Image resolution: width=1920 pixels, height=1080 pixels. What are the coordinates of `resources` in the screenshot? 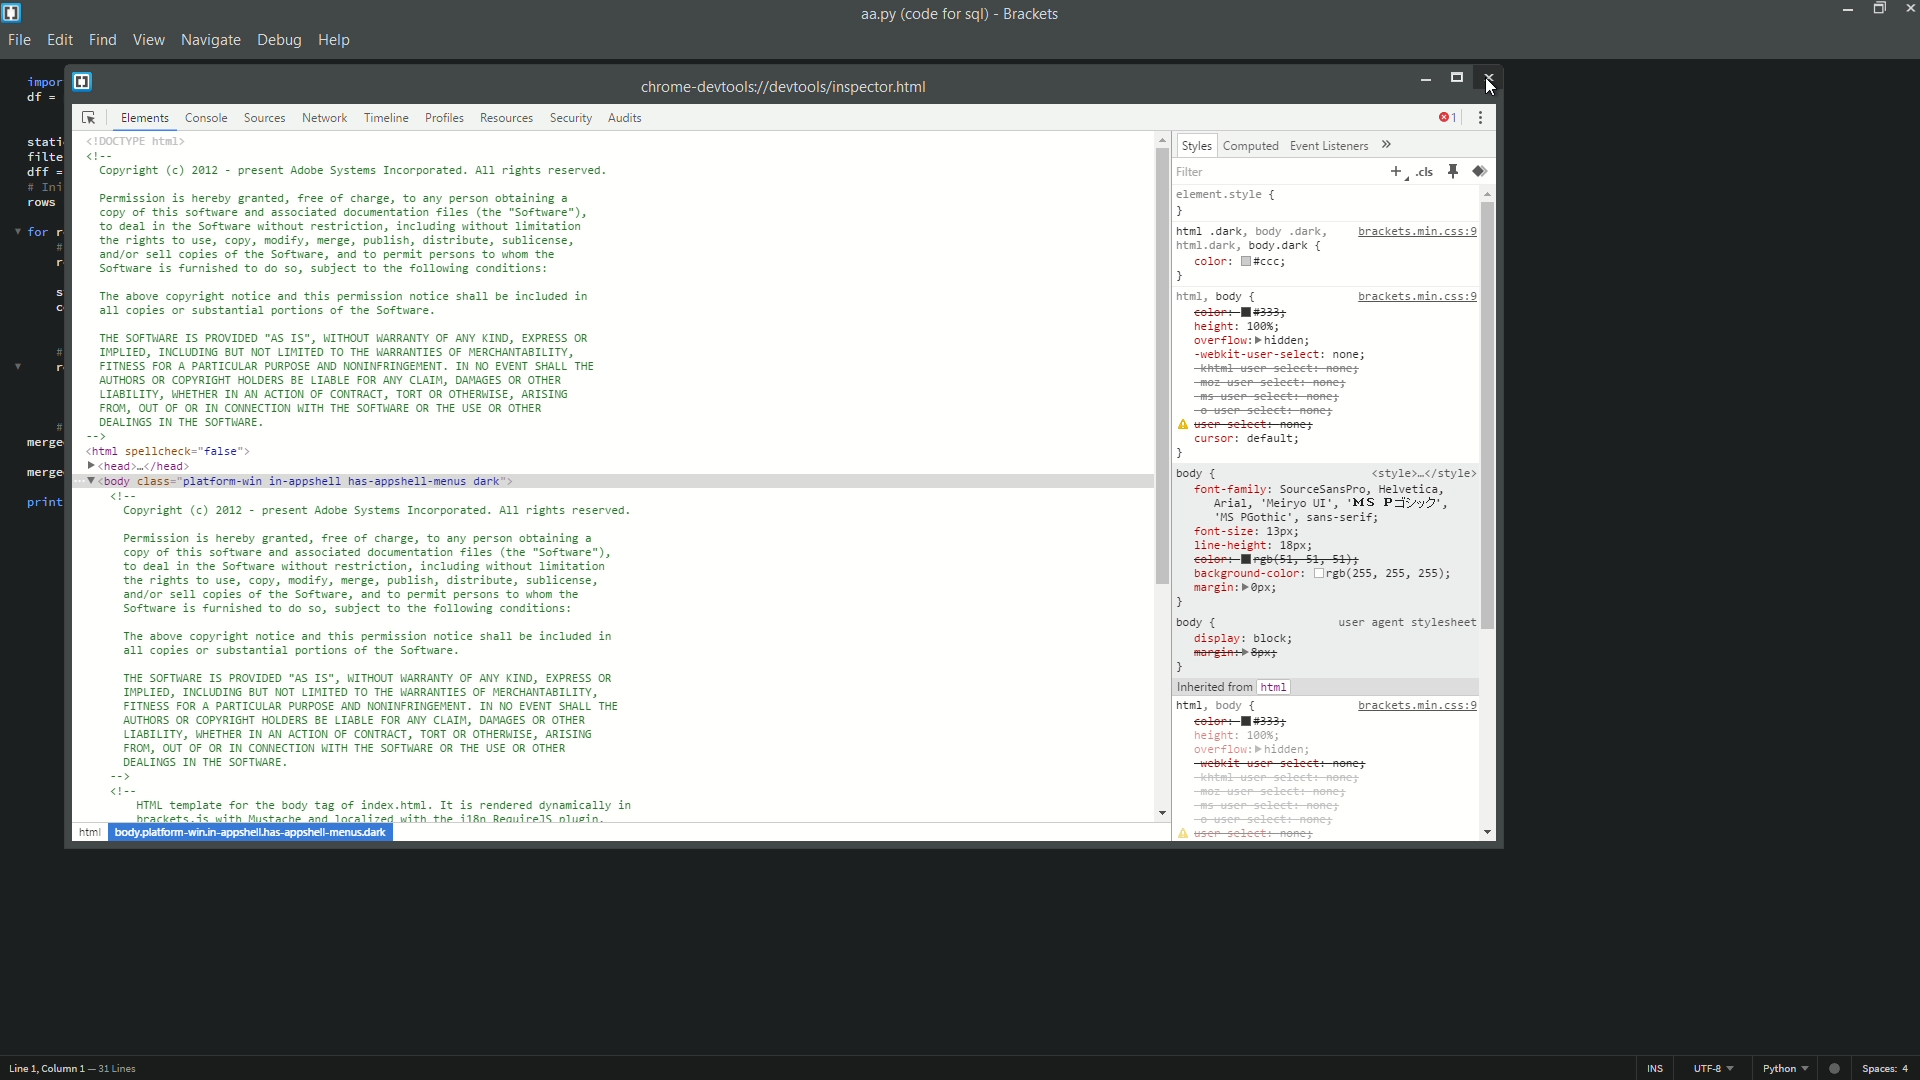 It's located at (507, 118).